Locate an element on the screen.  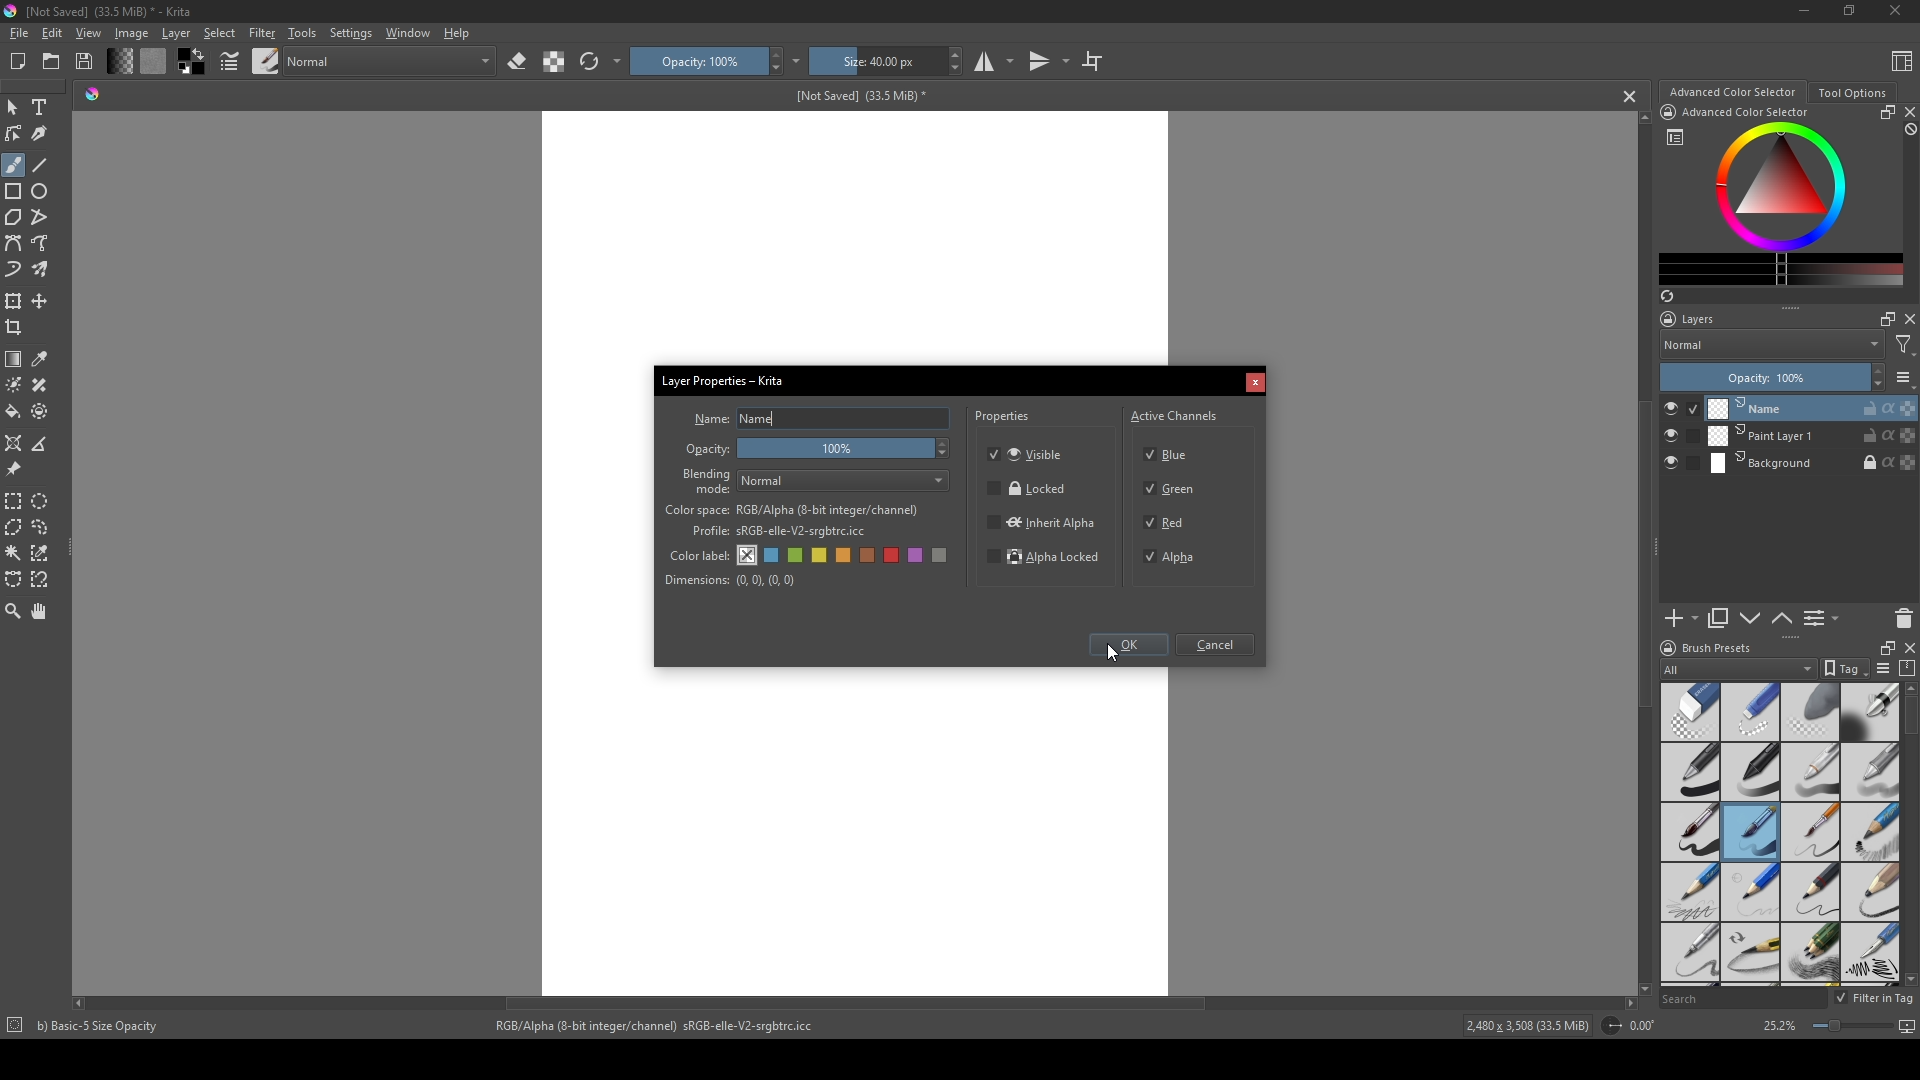
Green is located at coordinates (1172, 490).